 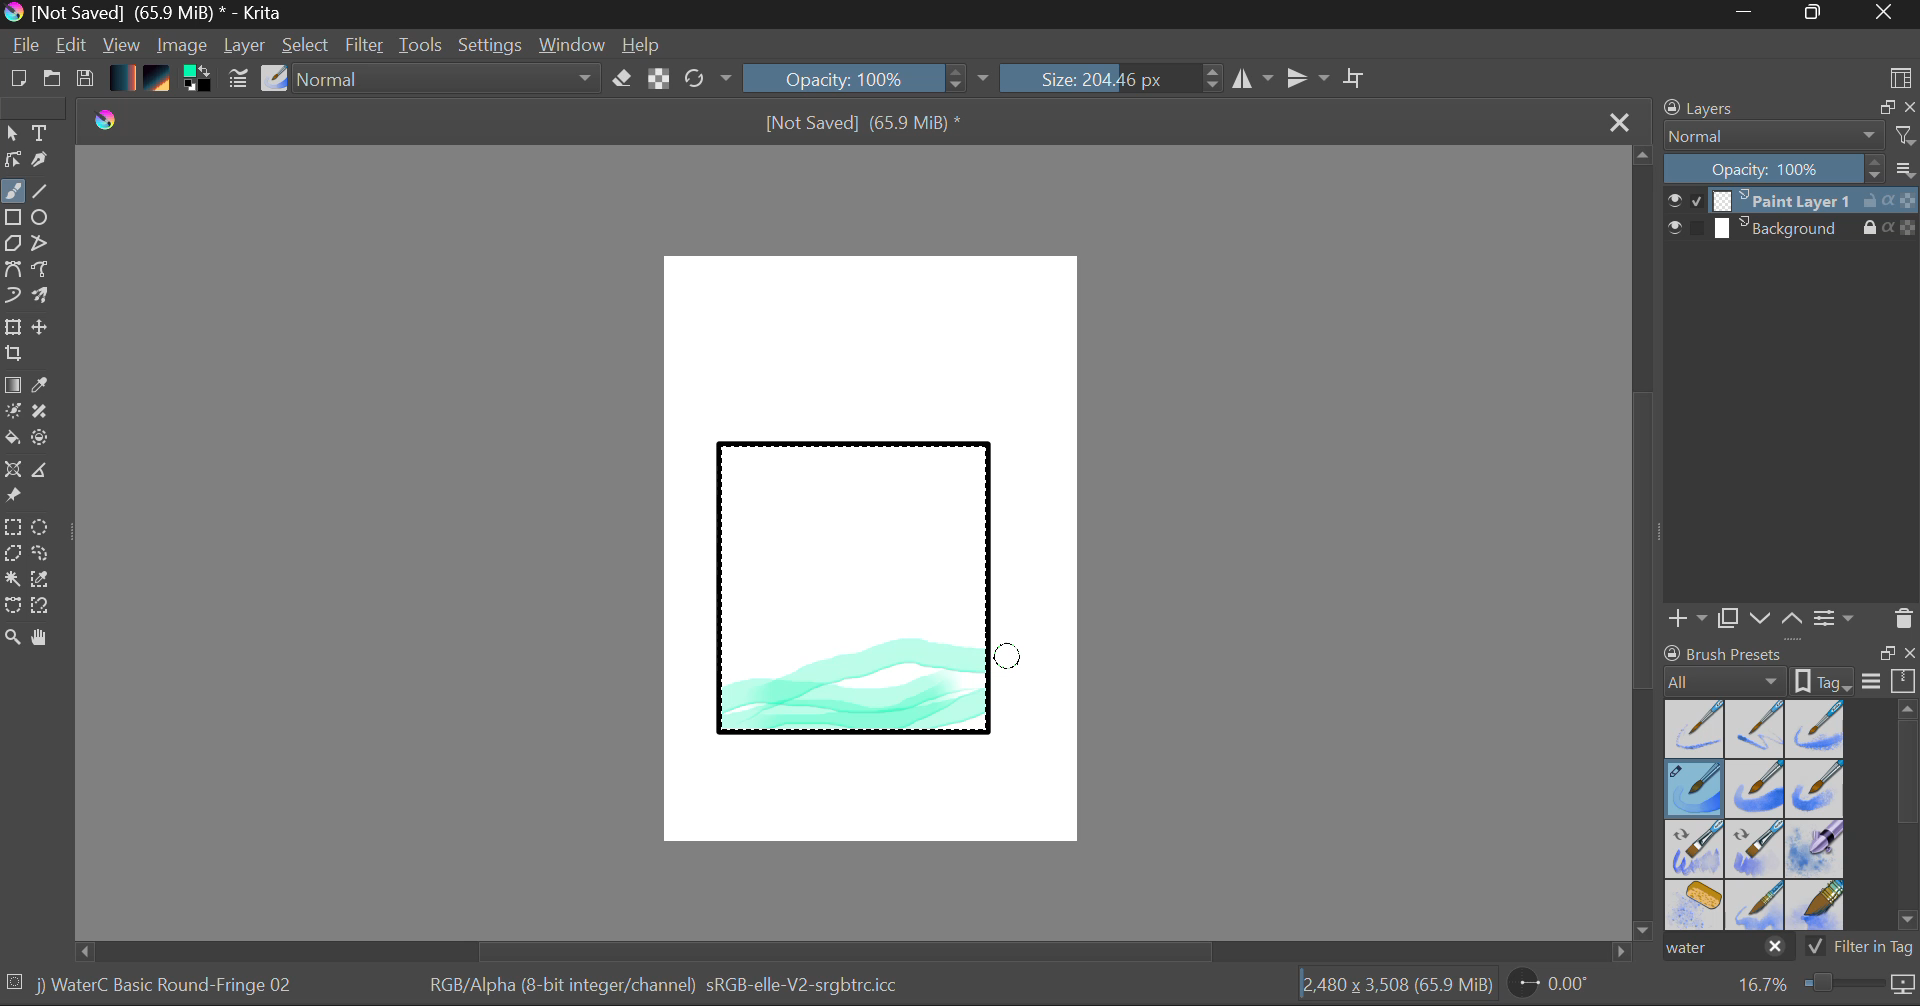 What do you see at coordinates (1908, 819) in the screenshot?
I see `Scroll Bar` at bounding box center [1908, 819].